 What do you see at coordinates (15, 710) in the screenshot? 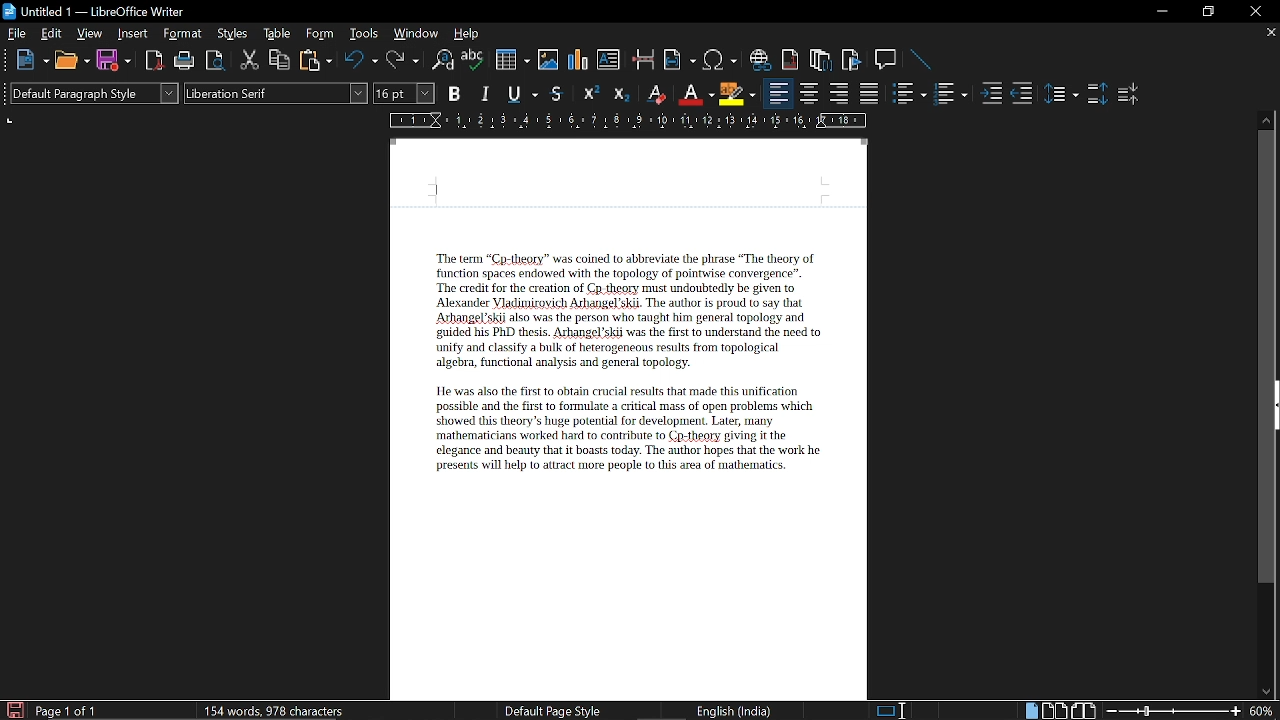
I see `Save` at bounding box center [15, 710].